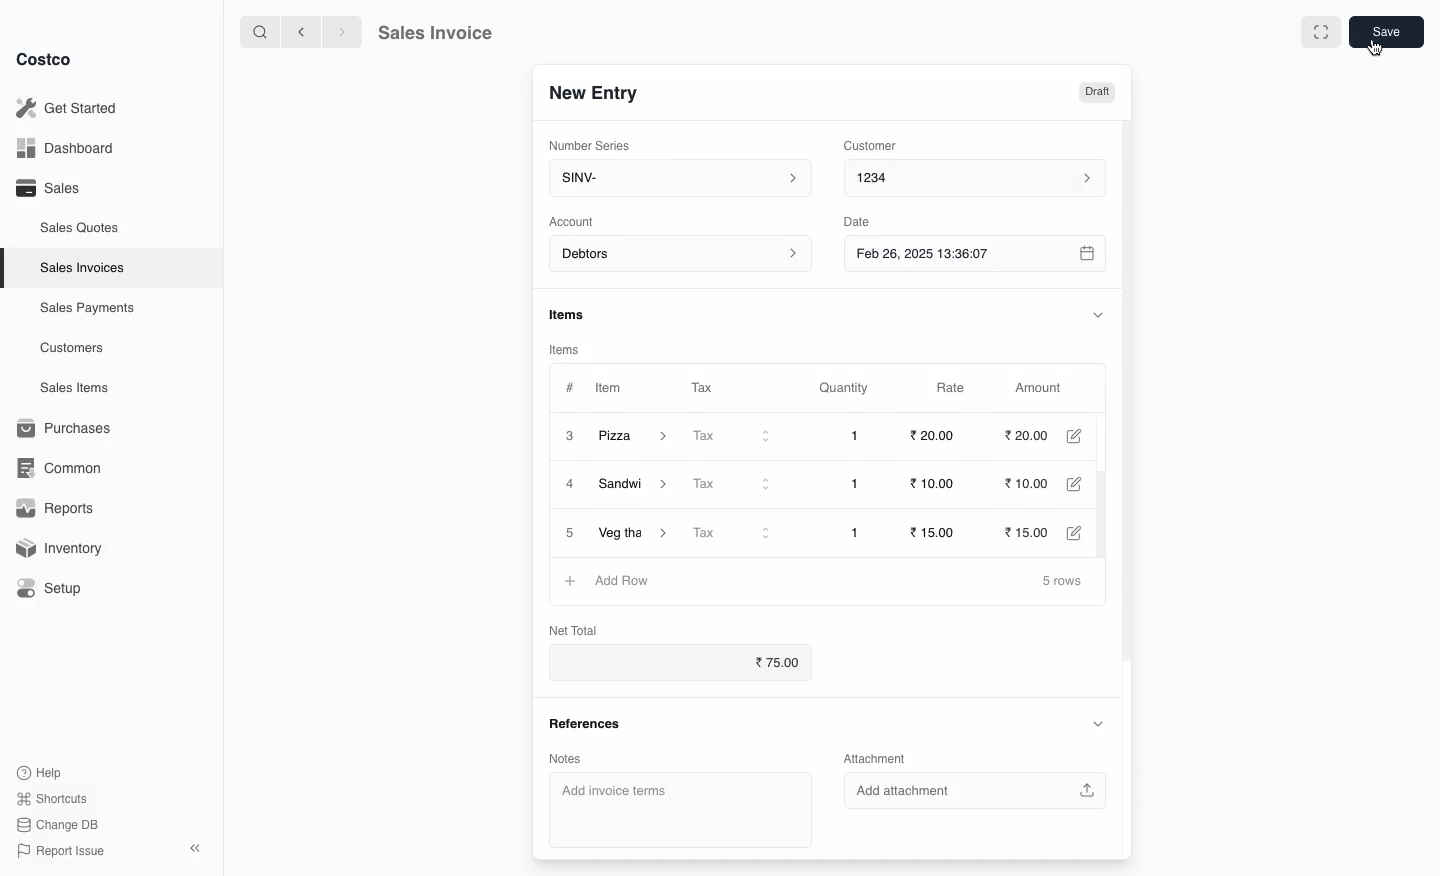 This screenshot has height=876, width=1440. What do you see at coordinates (586, 146) in the screenshot?
I see `‘Number Series` at bounding box center [586, 146].